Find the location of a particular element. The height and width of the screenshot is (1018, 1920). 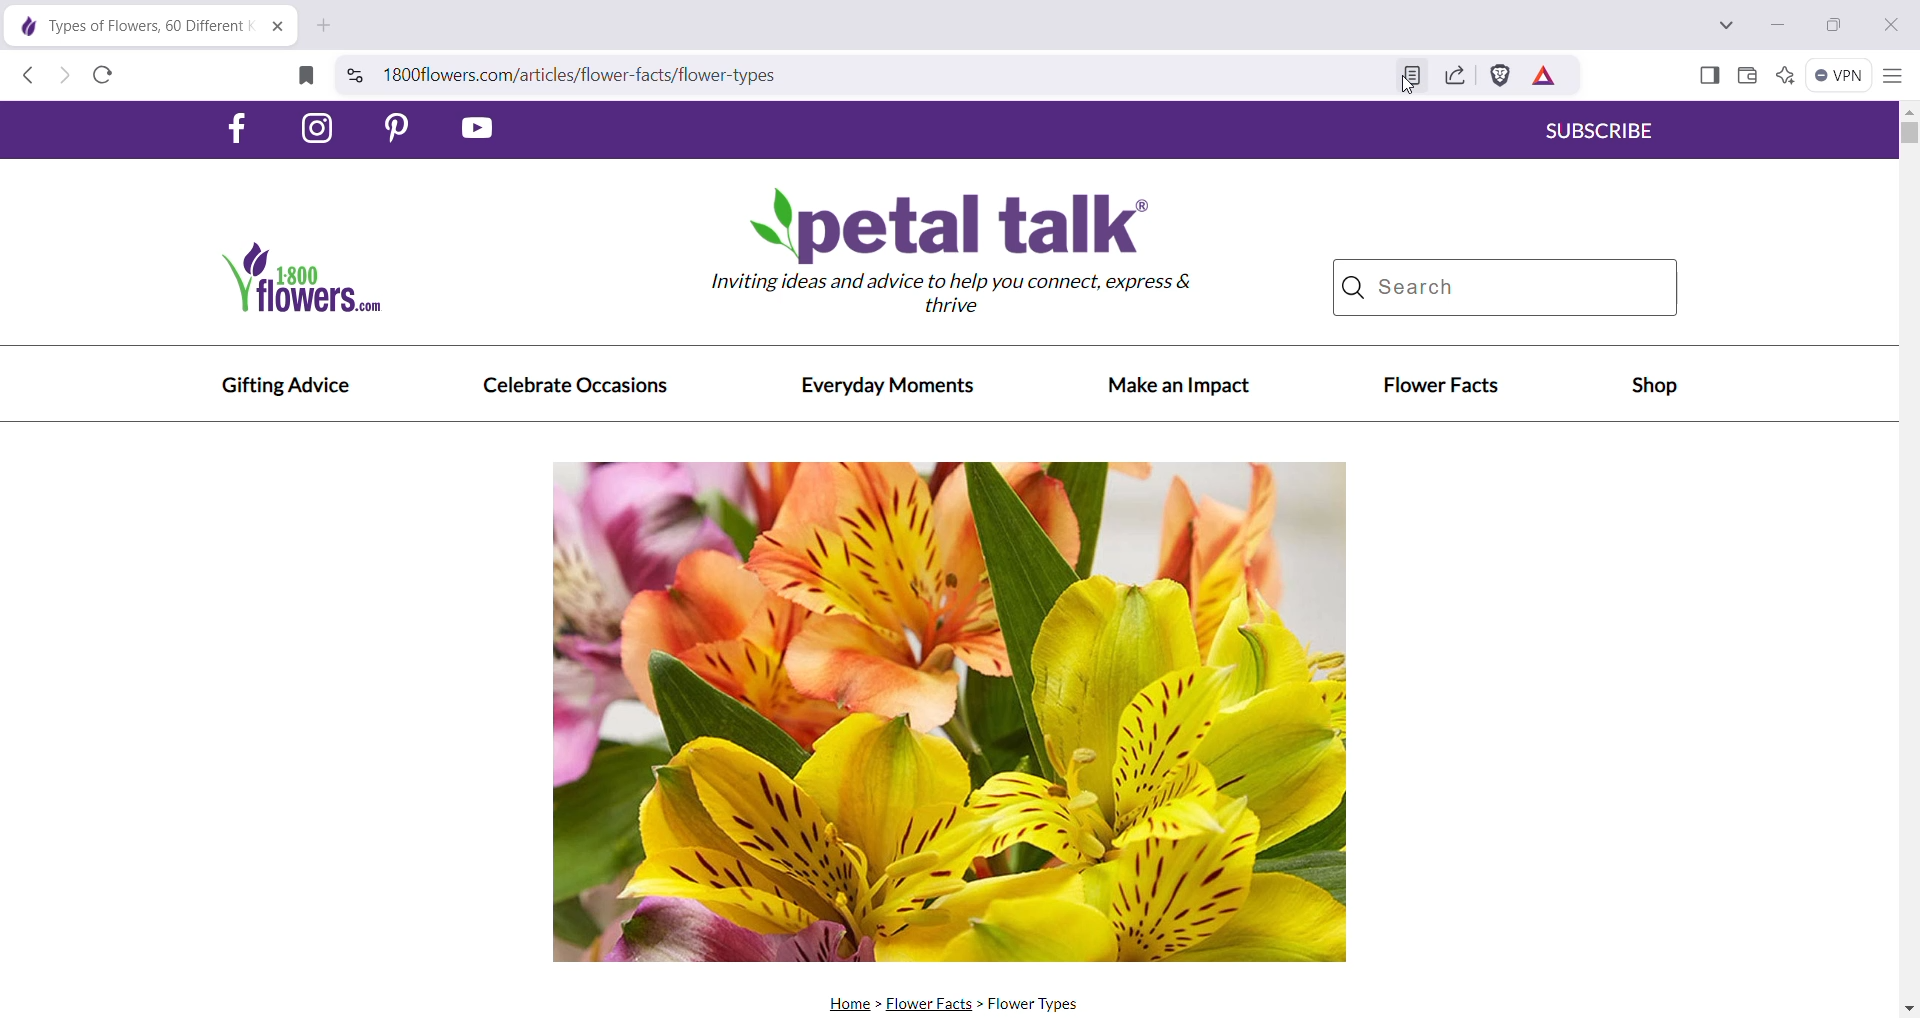

Turn on Speedreader is located at coordinates (1415, 77).